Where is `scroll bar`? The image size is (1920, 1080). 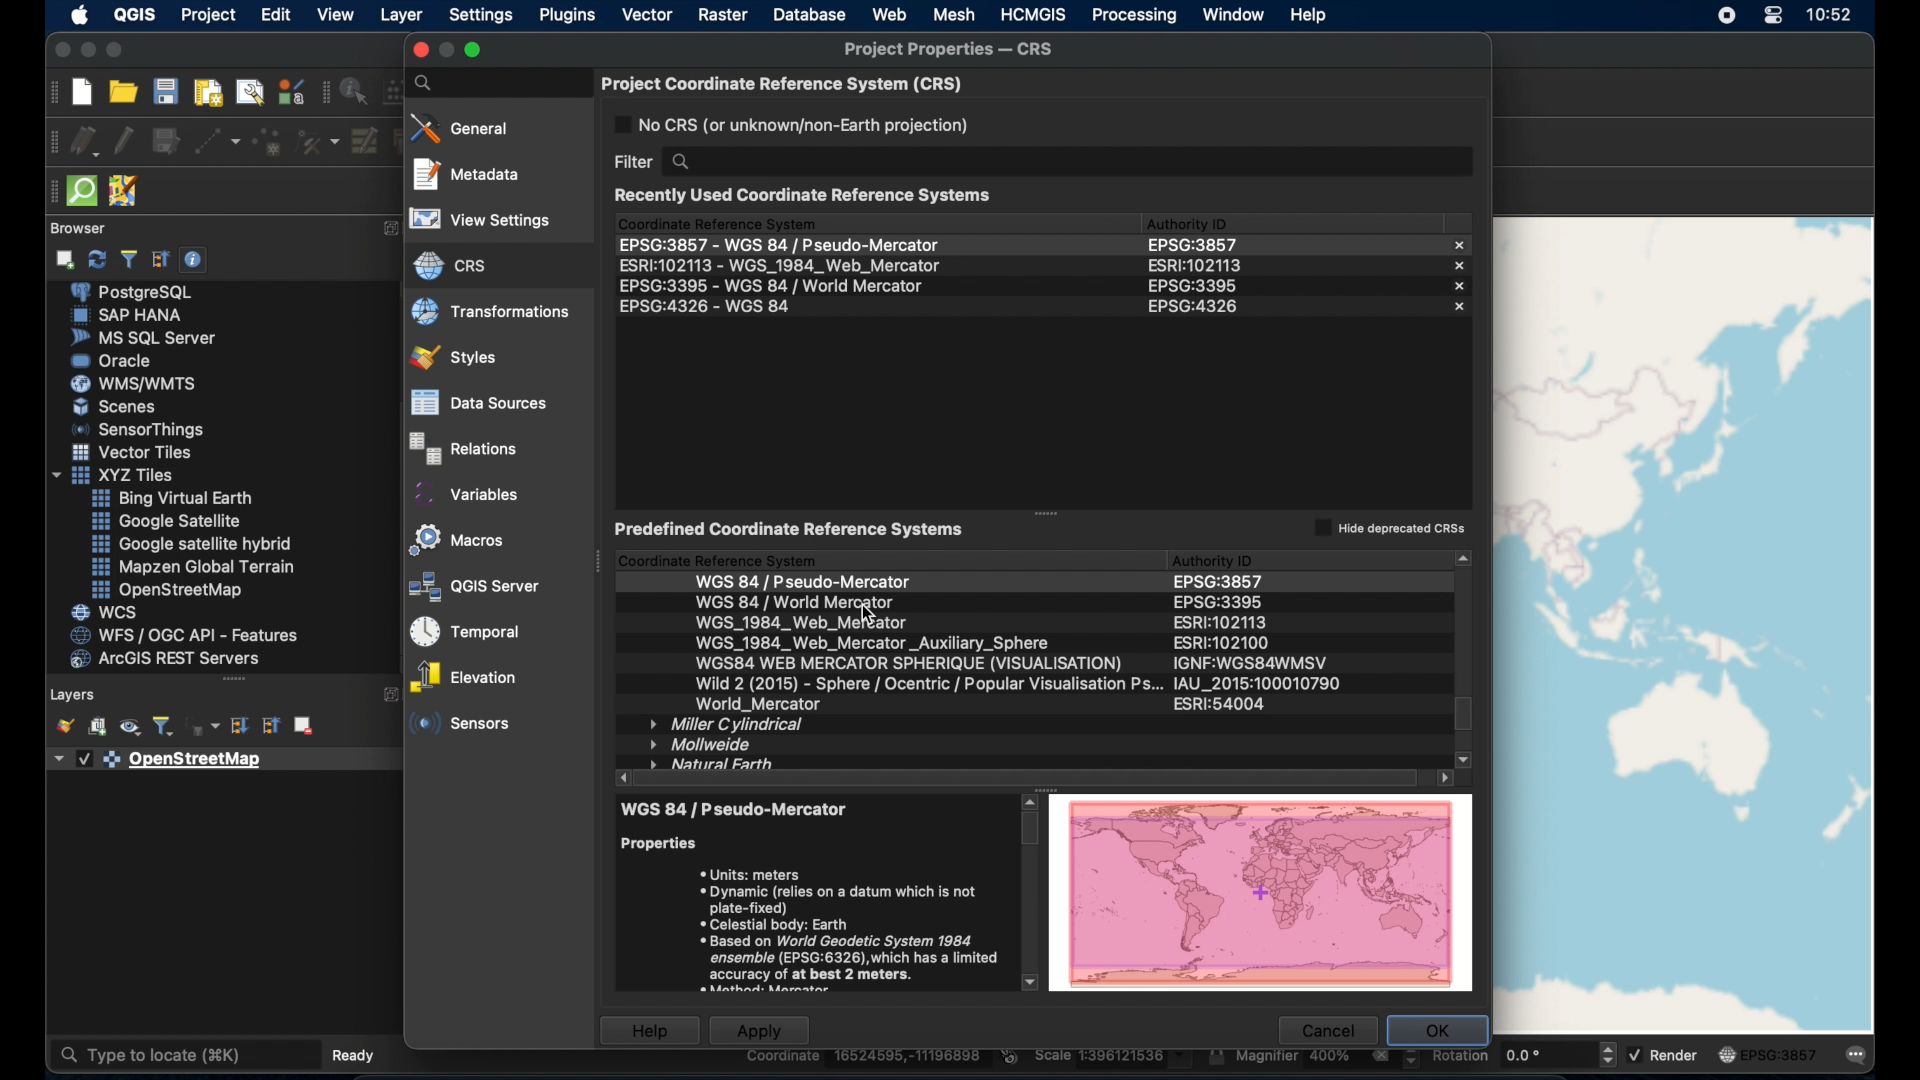 scroll bar is located at coordinates (1028, 895).